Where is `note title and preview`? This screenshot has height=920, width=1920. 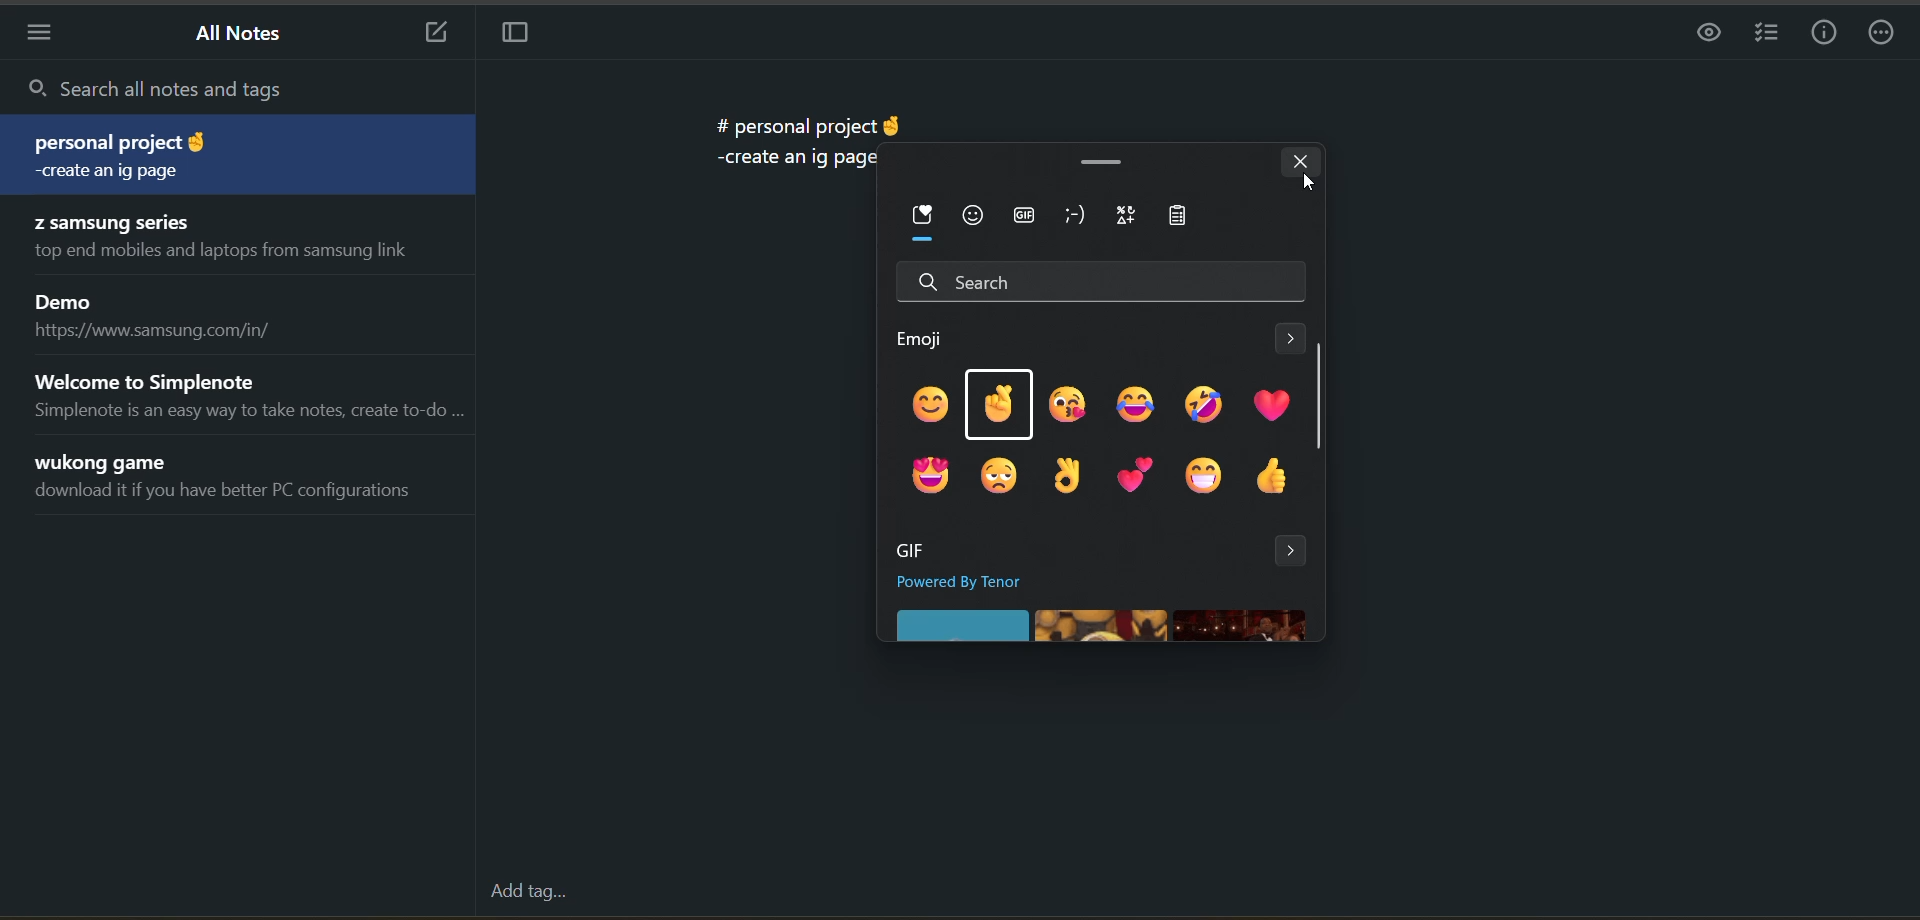 note title and preview is located at coordinates (174, 313).